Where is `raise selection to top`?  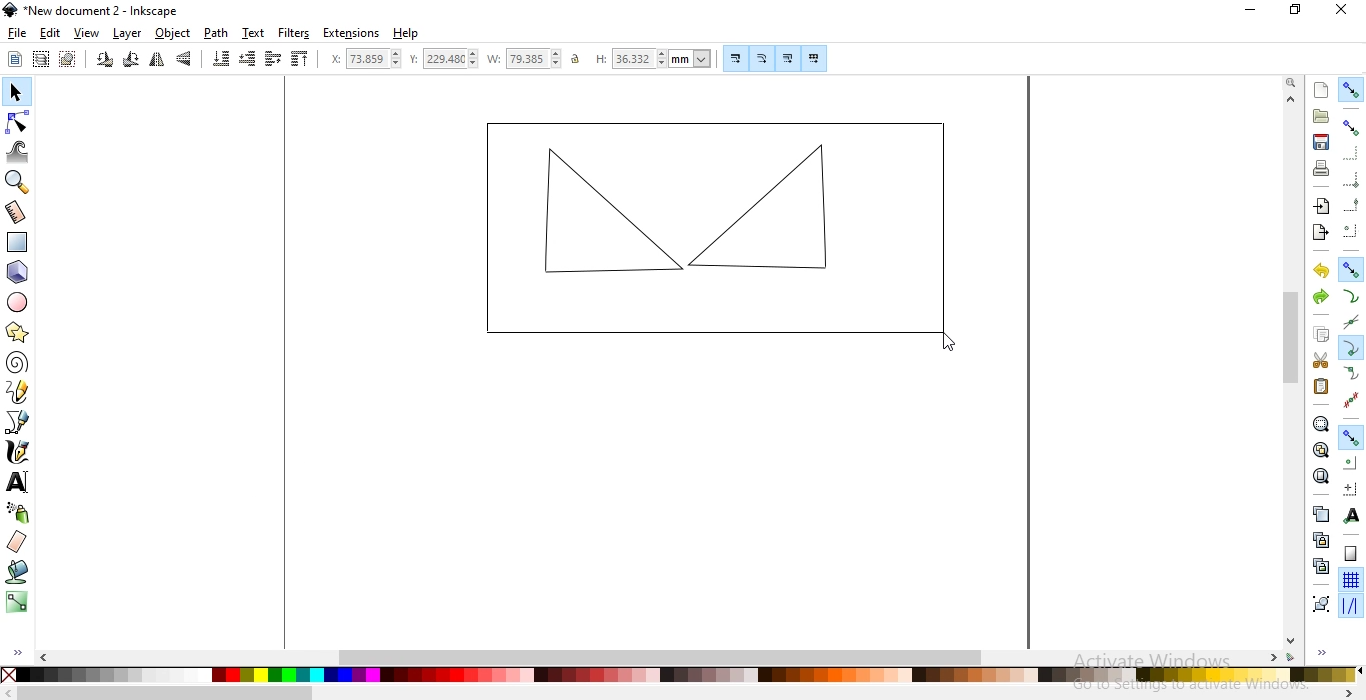
raise selection to top is located at coordinates (301, 60).